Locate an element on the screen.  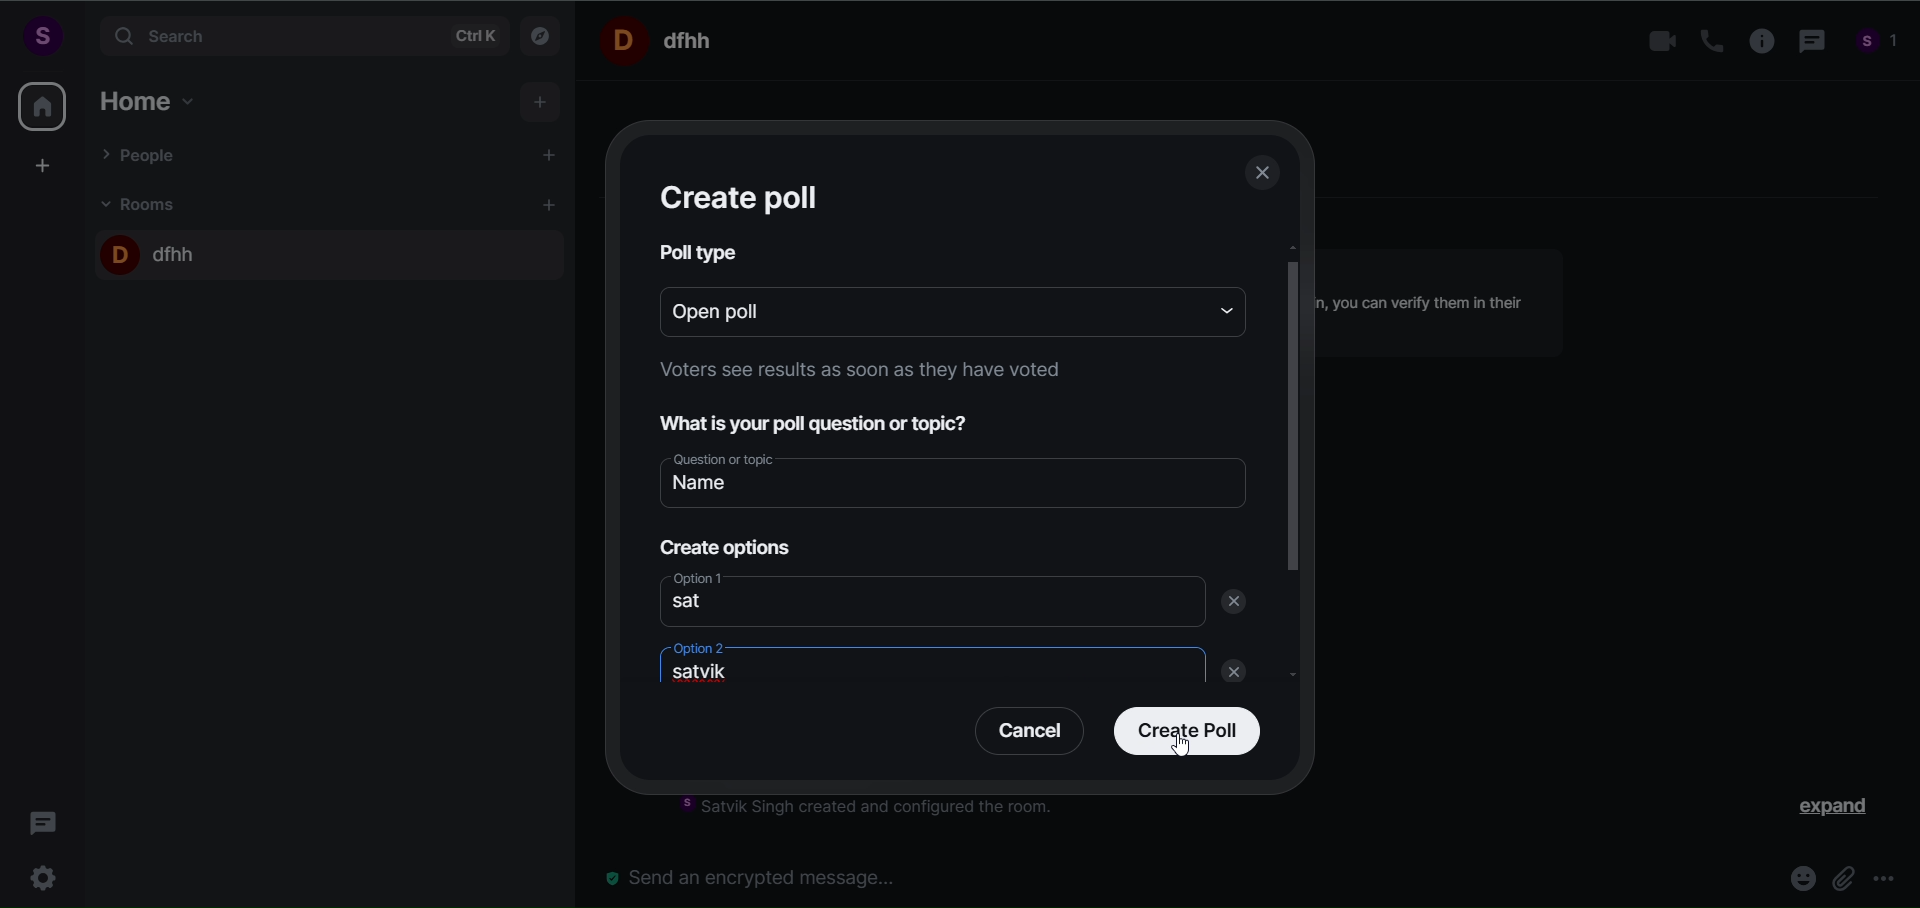
people is located at coordinates (143, 154).